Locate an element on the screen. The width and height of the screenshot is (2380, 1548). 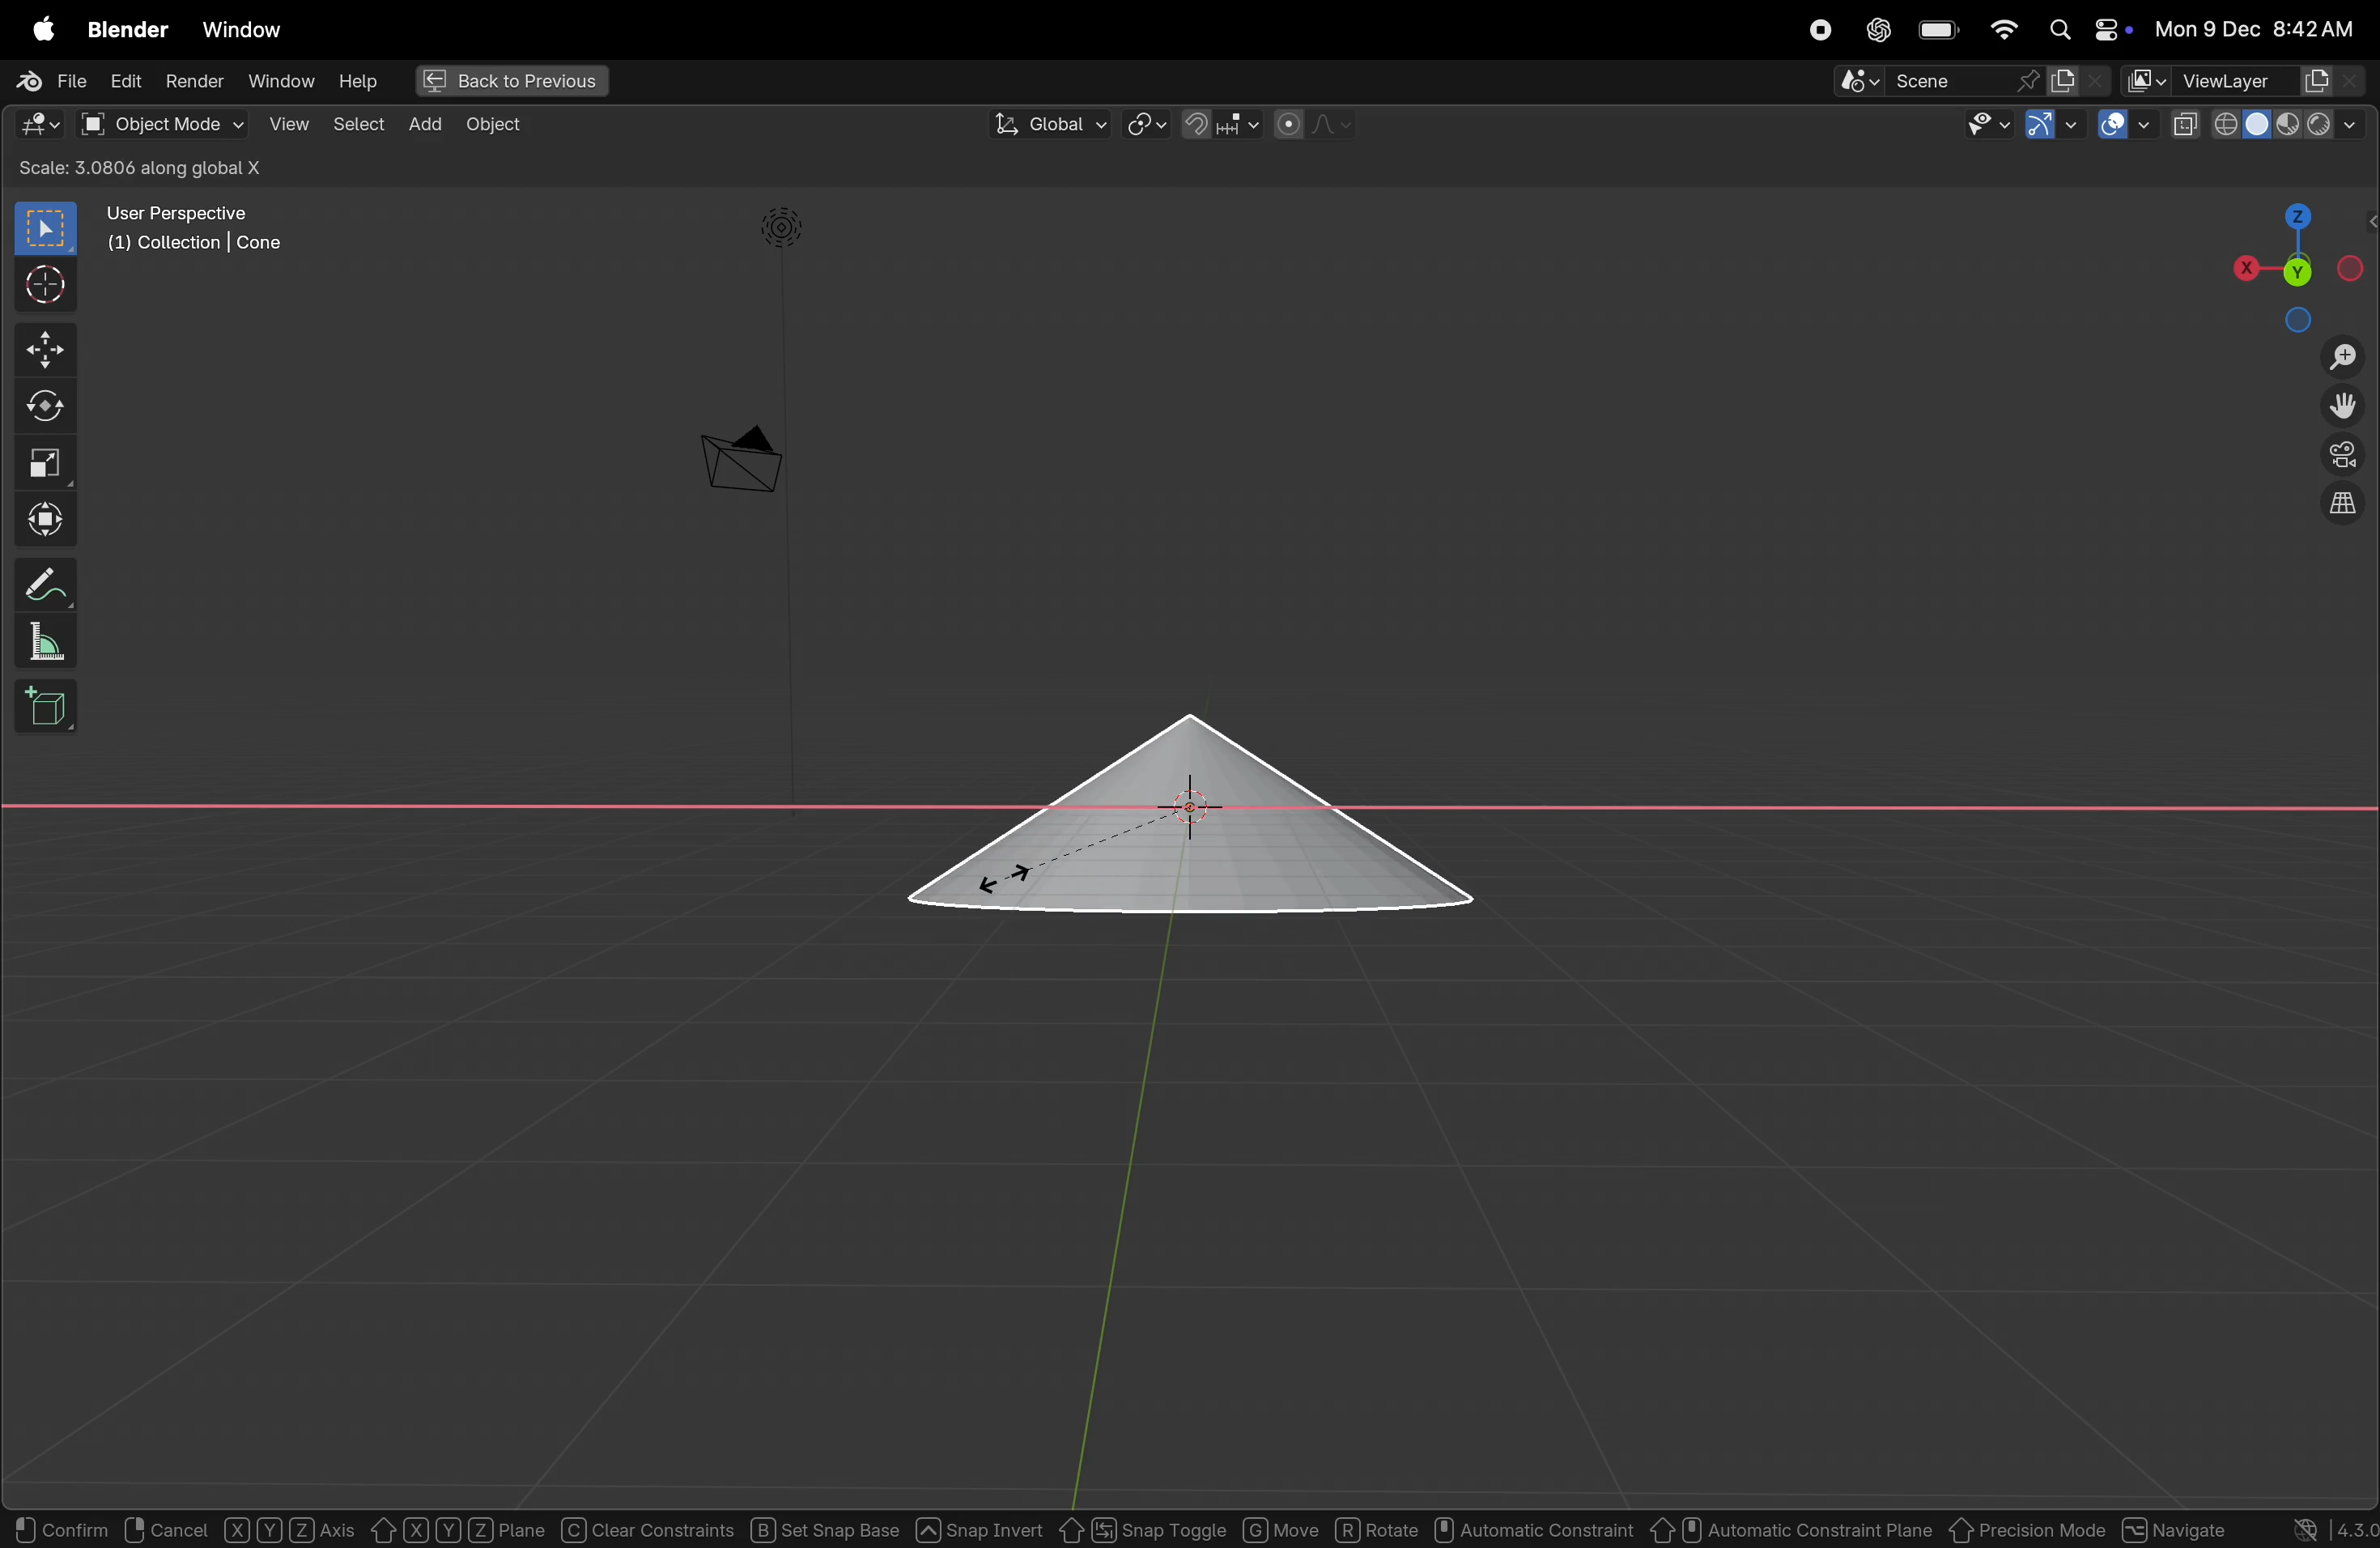
options is located at coordinates (2318, 166).